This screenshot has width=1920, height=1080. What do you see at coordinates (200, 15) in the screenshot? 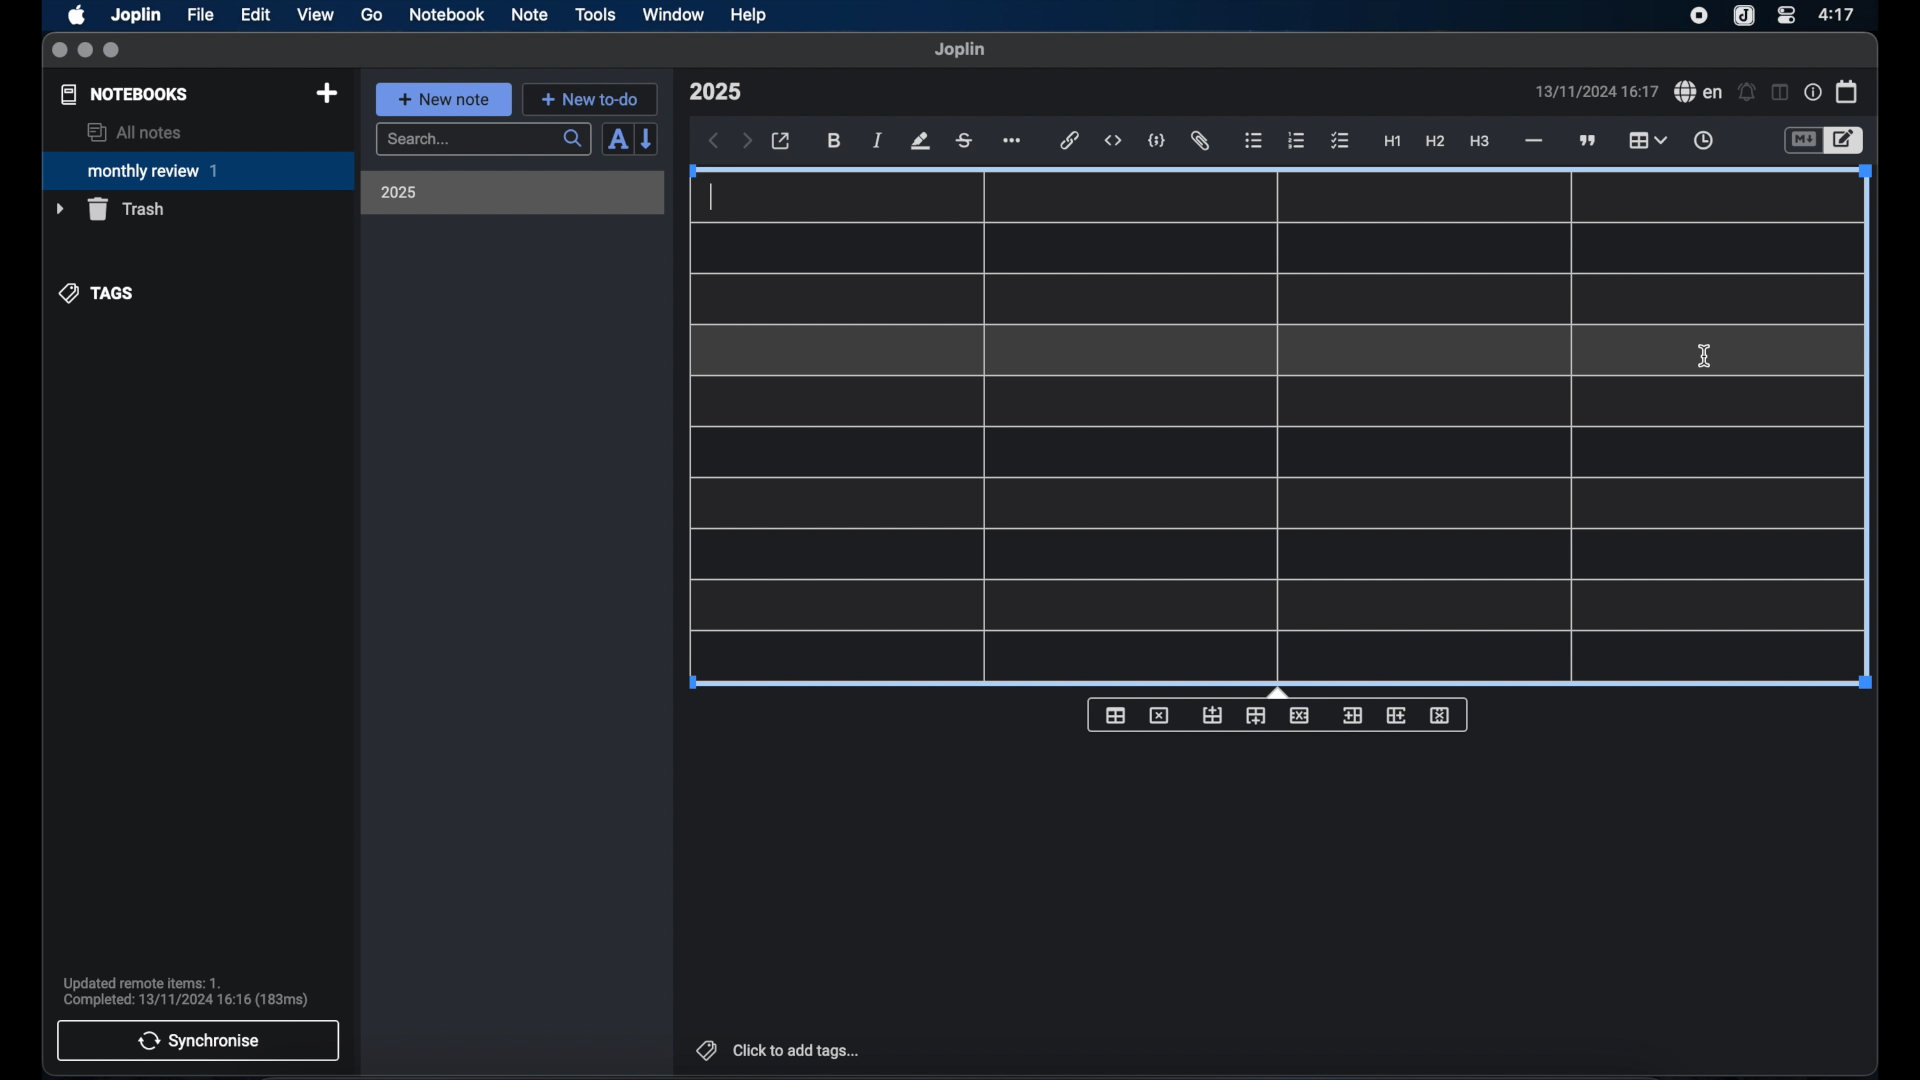
I see `file` at bounding box center [200, 15].